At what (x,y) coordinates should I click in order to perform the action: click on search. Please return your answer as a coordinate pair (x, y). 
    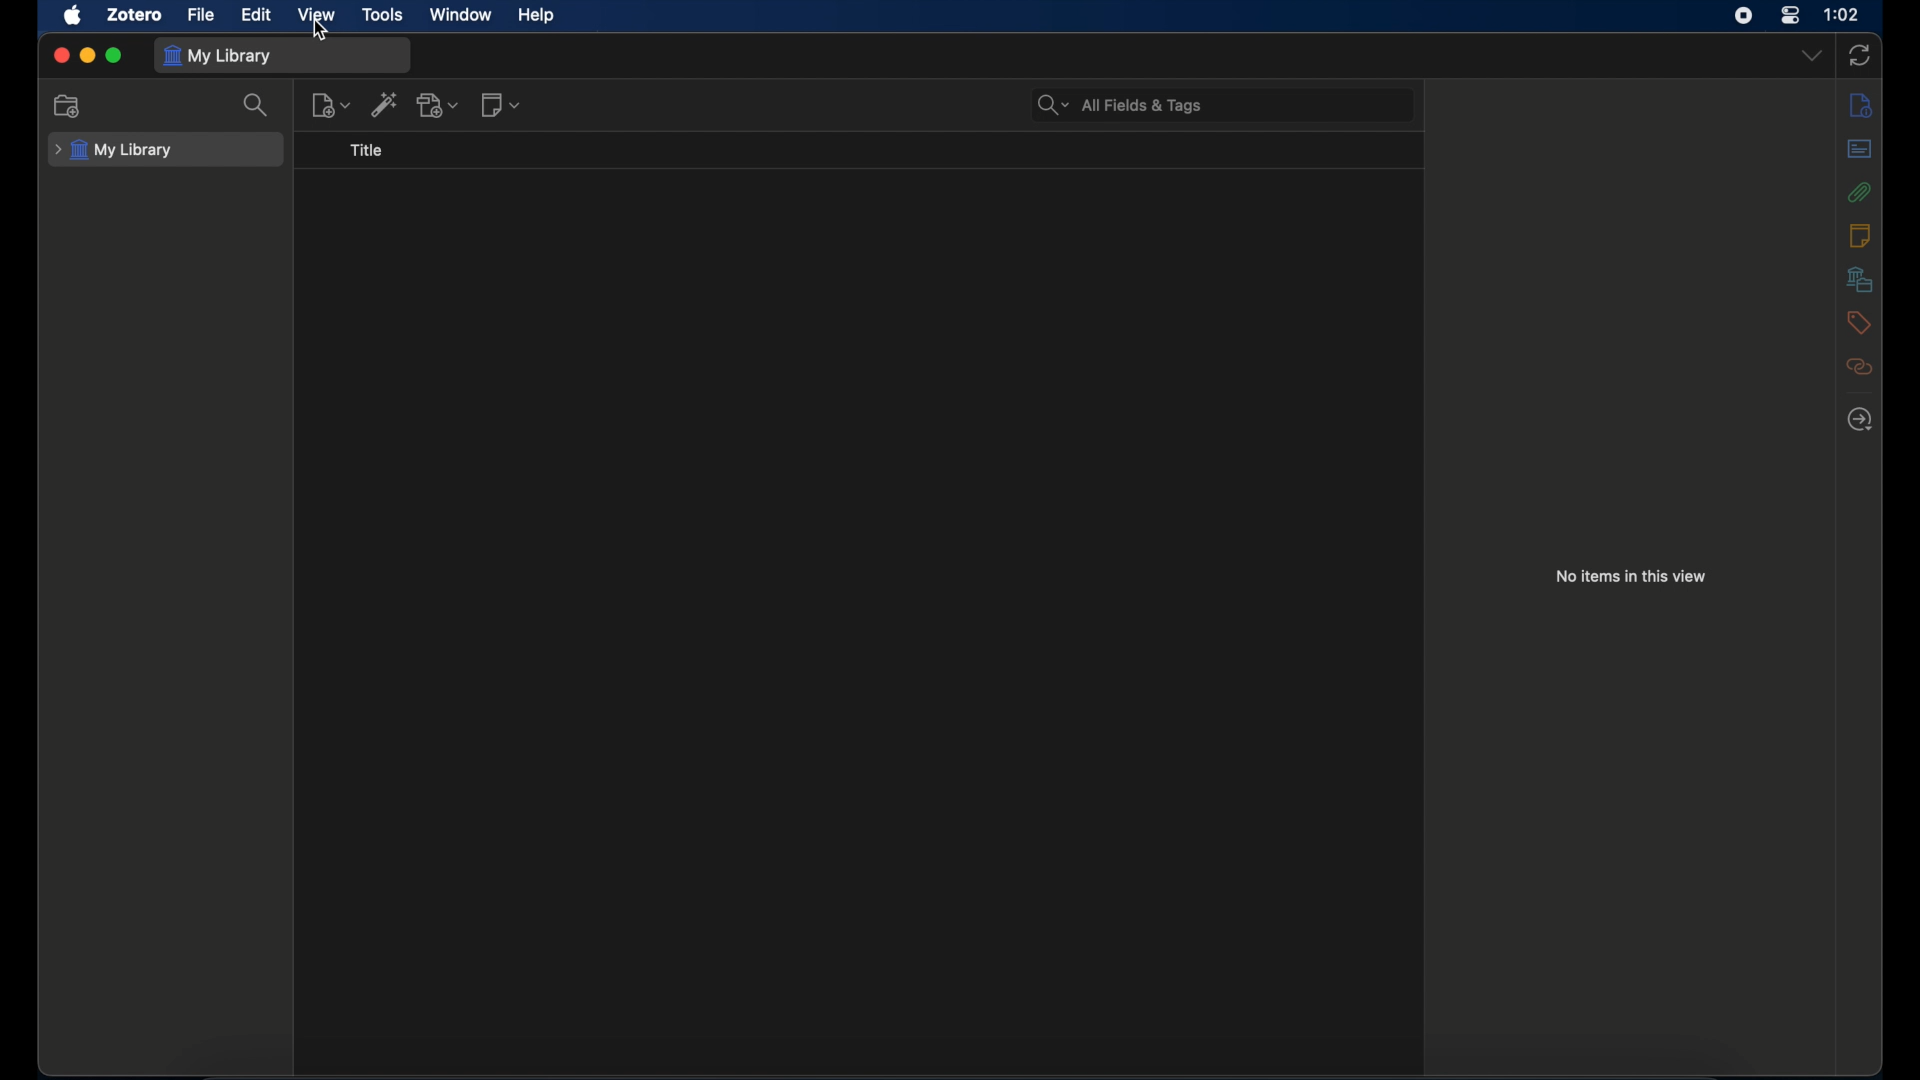
    Looking at the image, I should click on (254, 107).